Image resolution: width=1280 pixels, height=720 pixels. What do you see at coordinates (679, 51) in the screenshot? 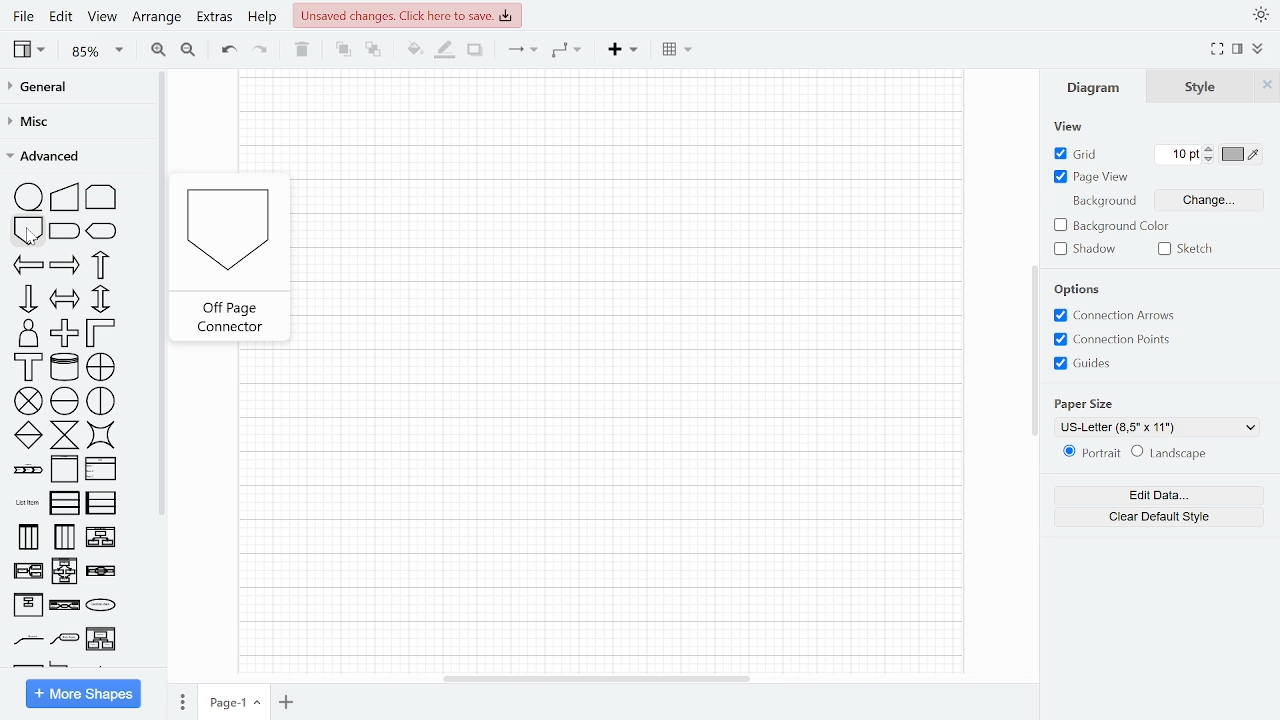
I see `Table` at bounding box center [679, 51].